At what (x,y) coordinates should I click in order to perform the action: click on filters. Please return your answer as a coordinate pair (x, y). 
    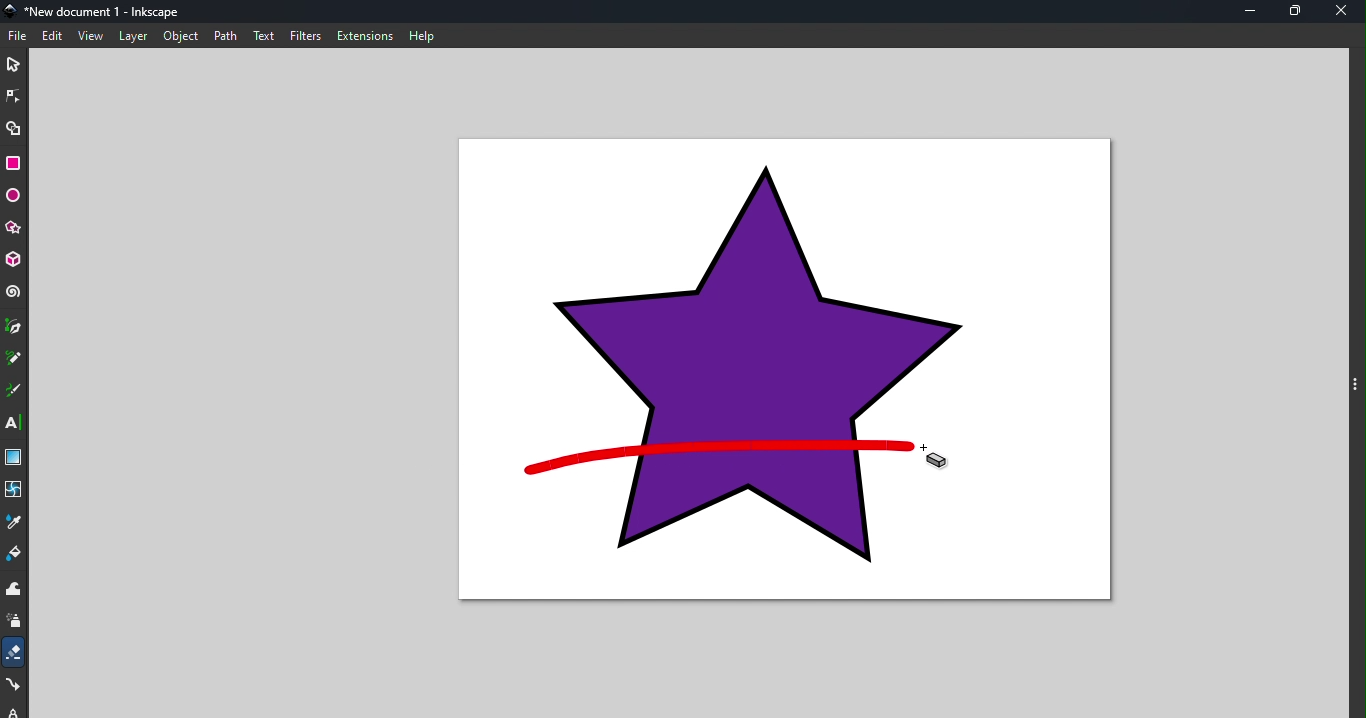
    Looking at the image, I should click on (307, 36).